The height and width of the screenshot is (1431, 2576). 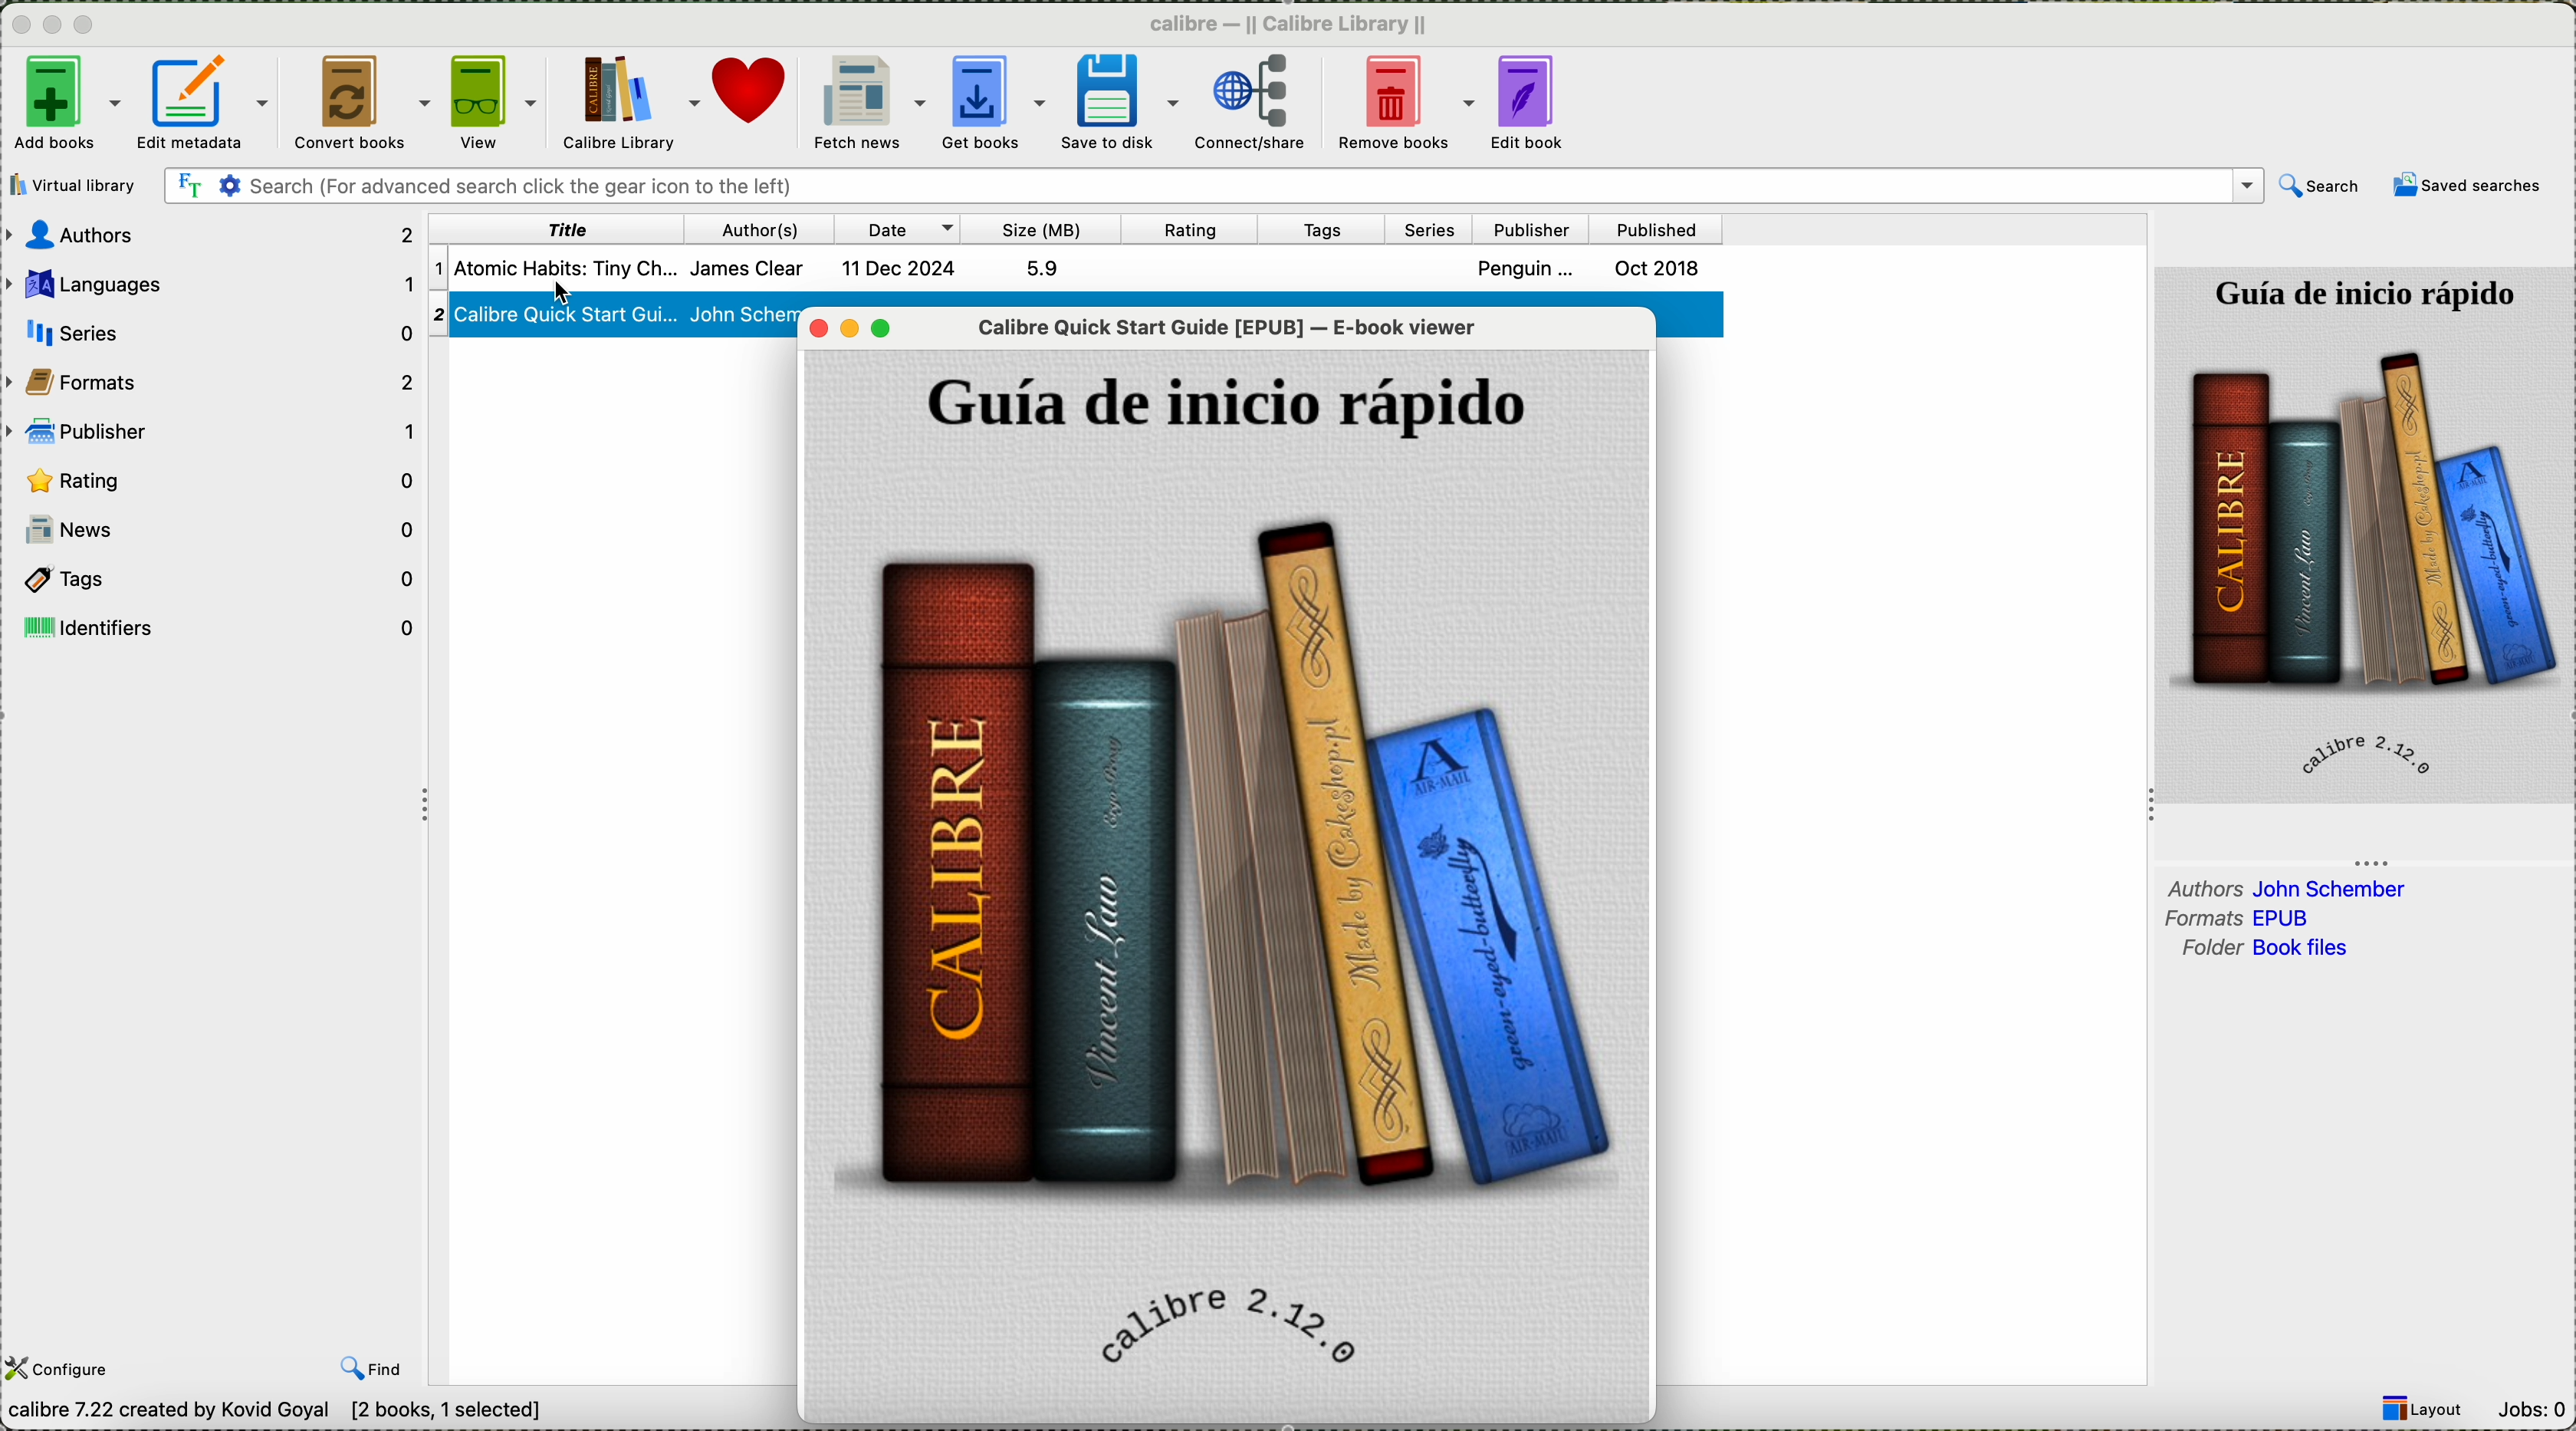 I want to click on configure, so click(x=60, y=1369).